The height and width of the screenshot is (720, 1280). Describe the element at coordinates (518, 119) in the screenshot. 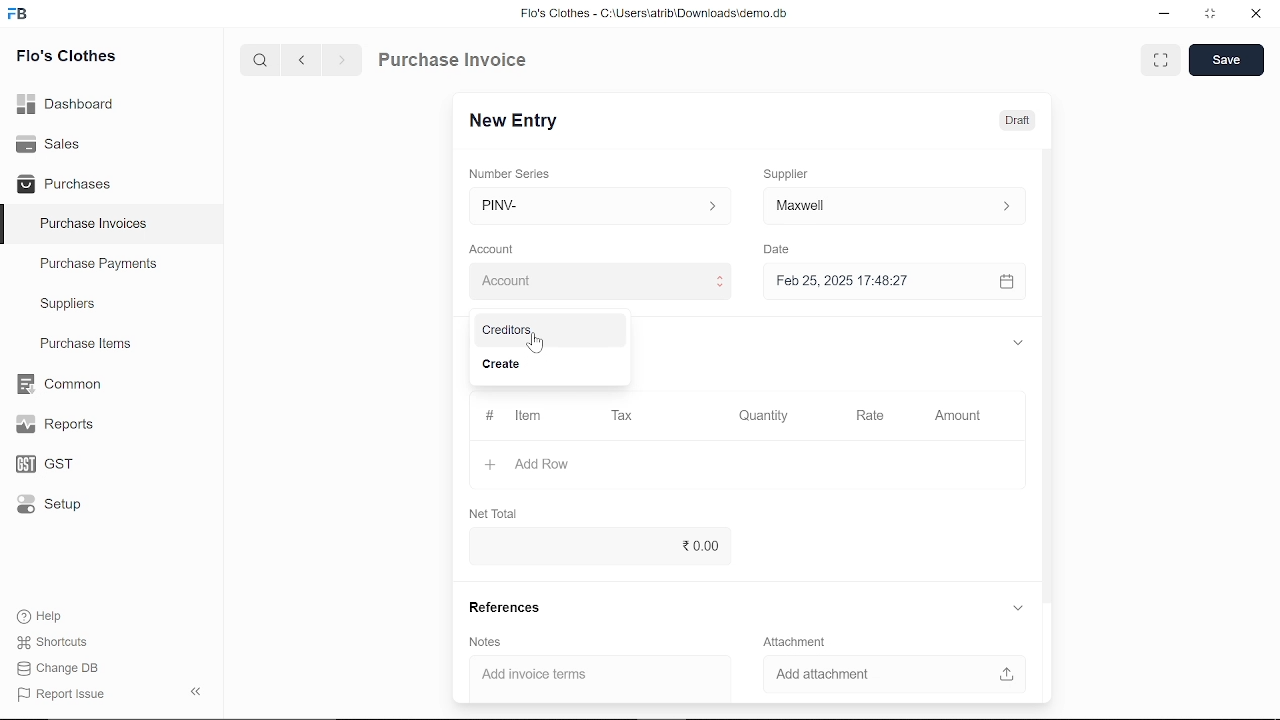

I see `New Entry` at that location.